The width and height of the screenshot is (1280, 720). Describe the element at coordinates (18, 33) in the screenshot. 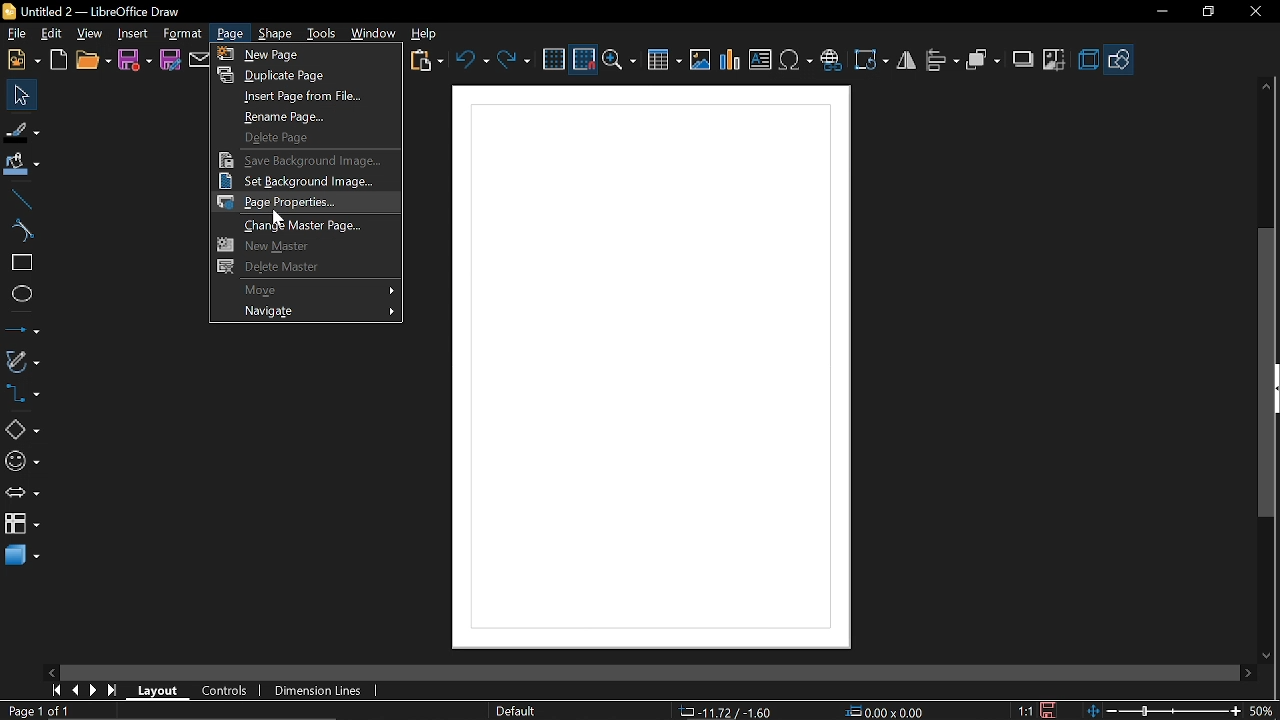

I see `File` at that location.